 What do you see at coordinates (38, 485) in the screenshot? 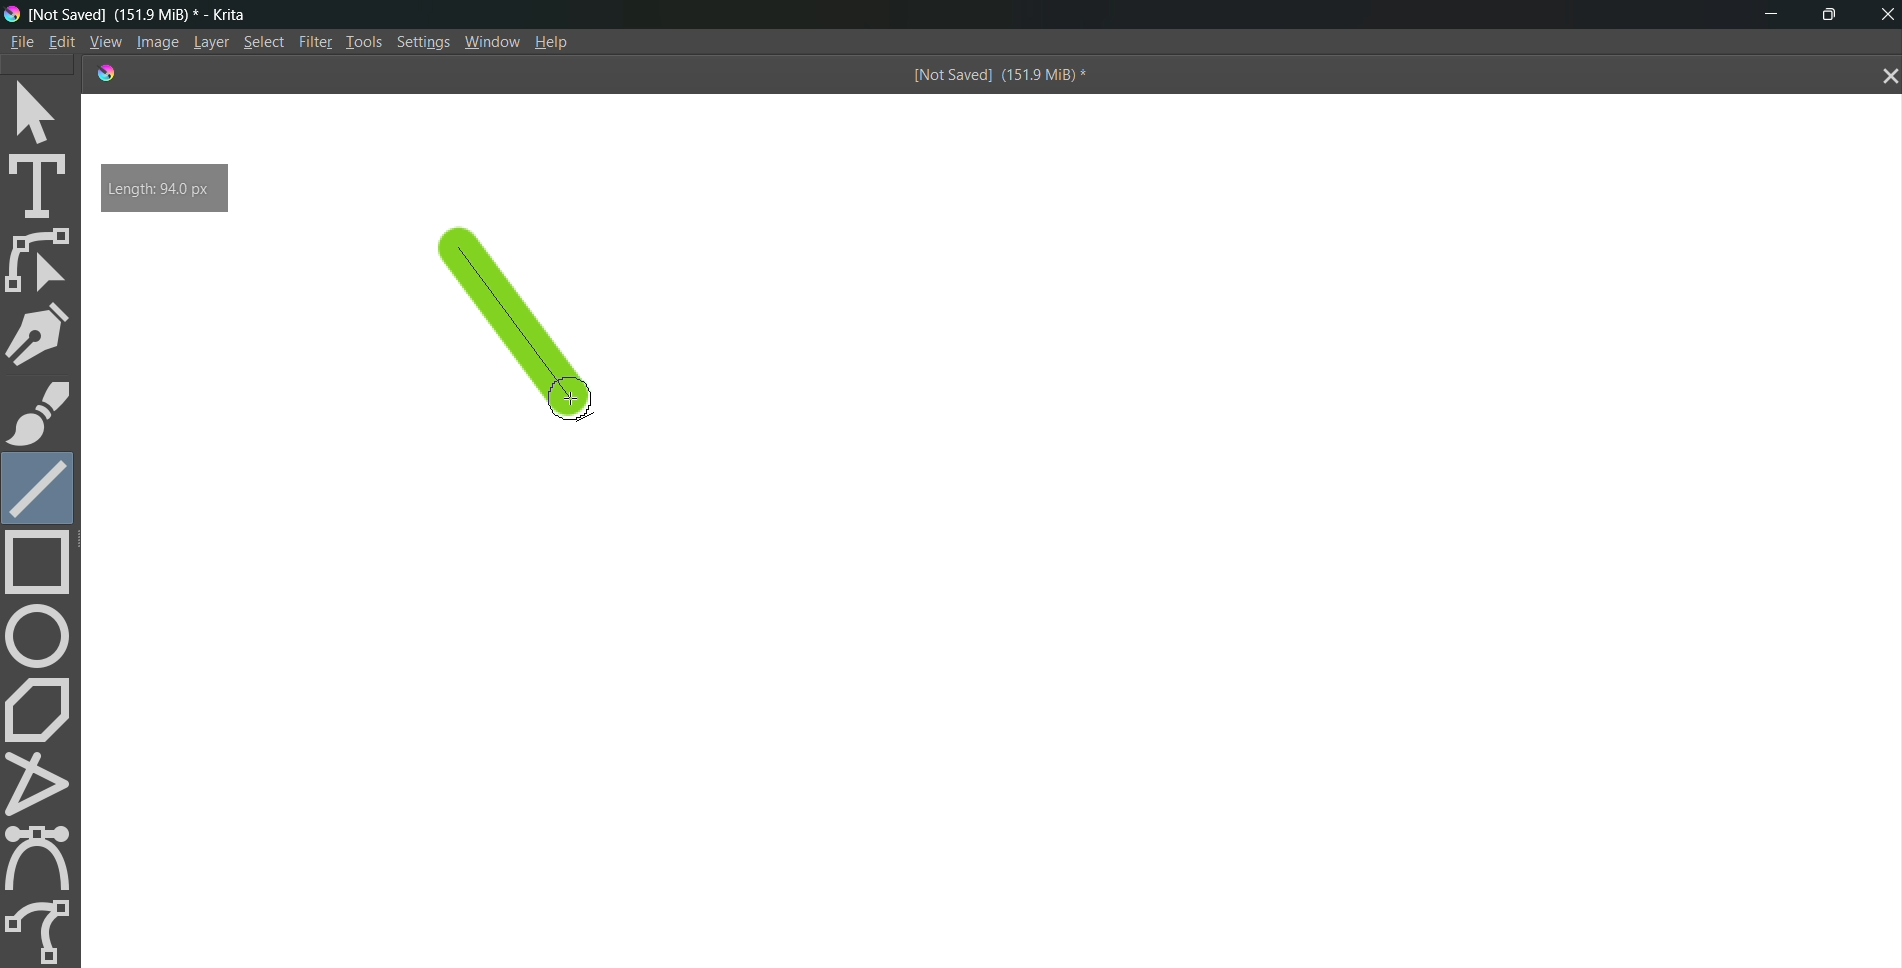
I see `line` at bounding box center [38, 485].